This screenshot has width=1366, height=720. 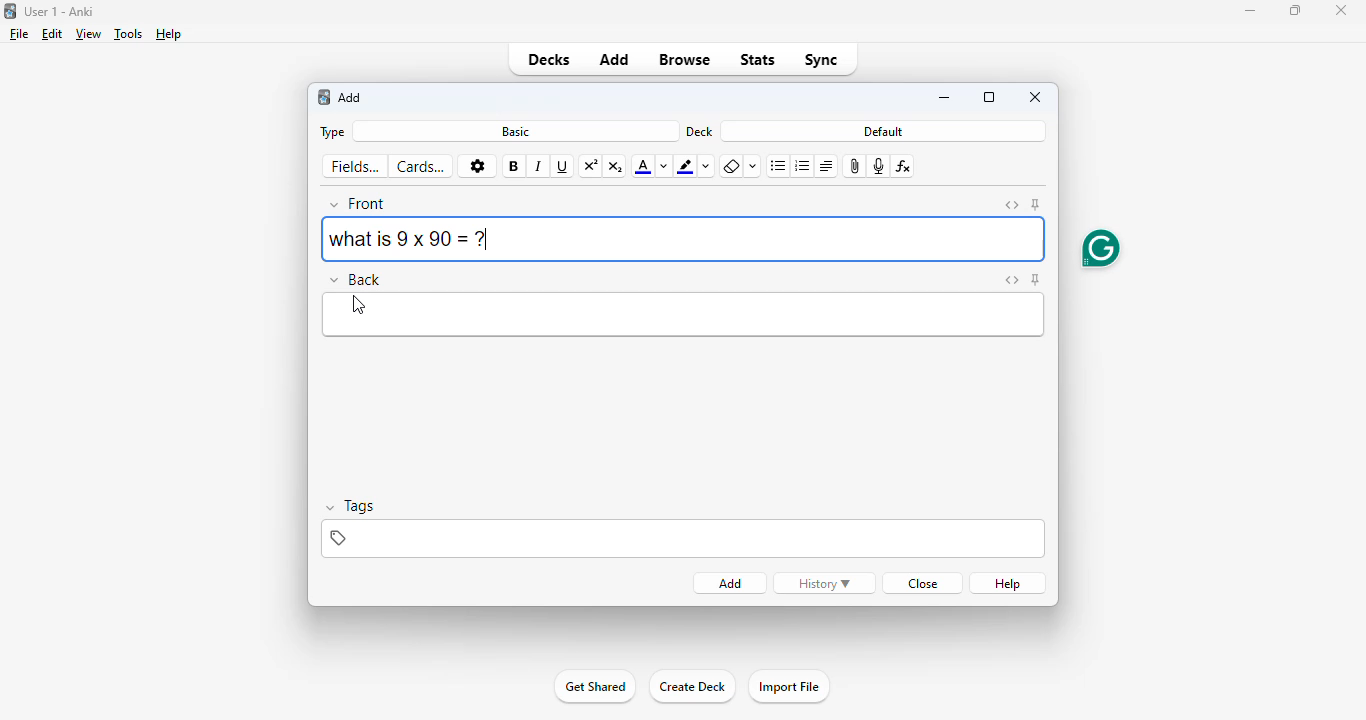 I want to click on ordered list, so click(x=803, y=166).